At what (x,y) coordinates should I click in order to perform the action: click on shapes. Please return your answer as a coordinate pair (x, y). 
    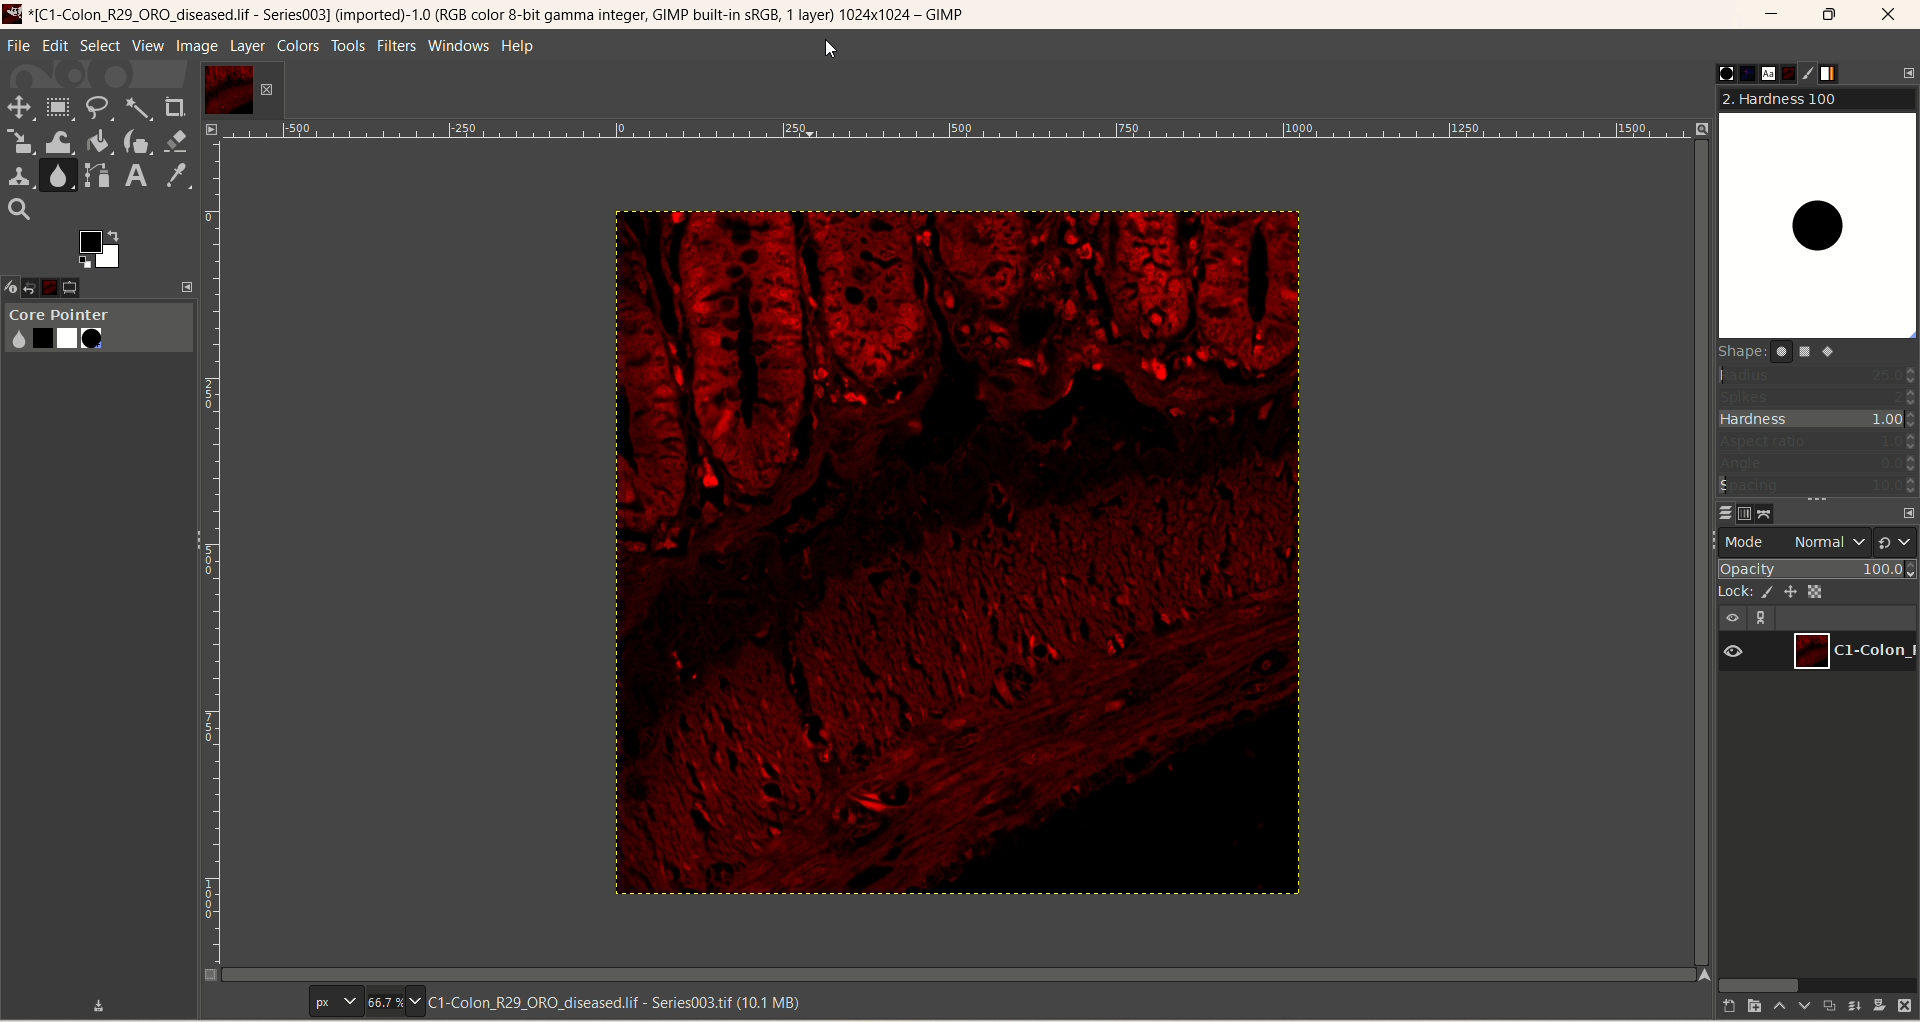
    Looking at the image, I should click on (1788, 355).